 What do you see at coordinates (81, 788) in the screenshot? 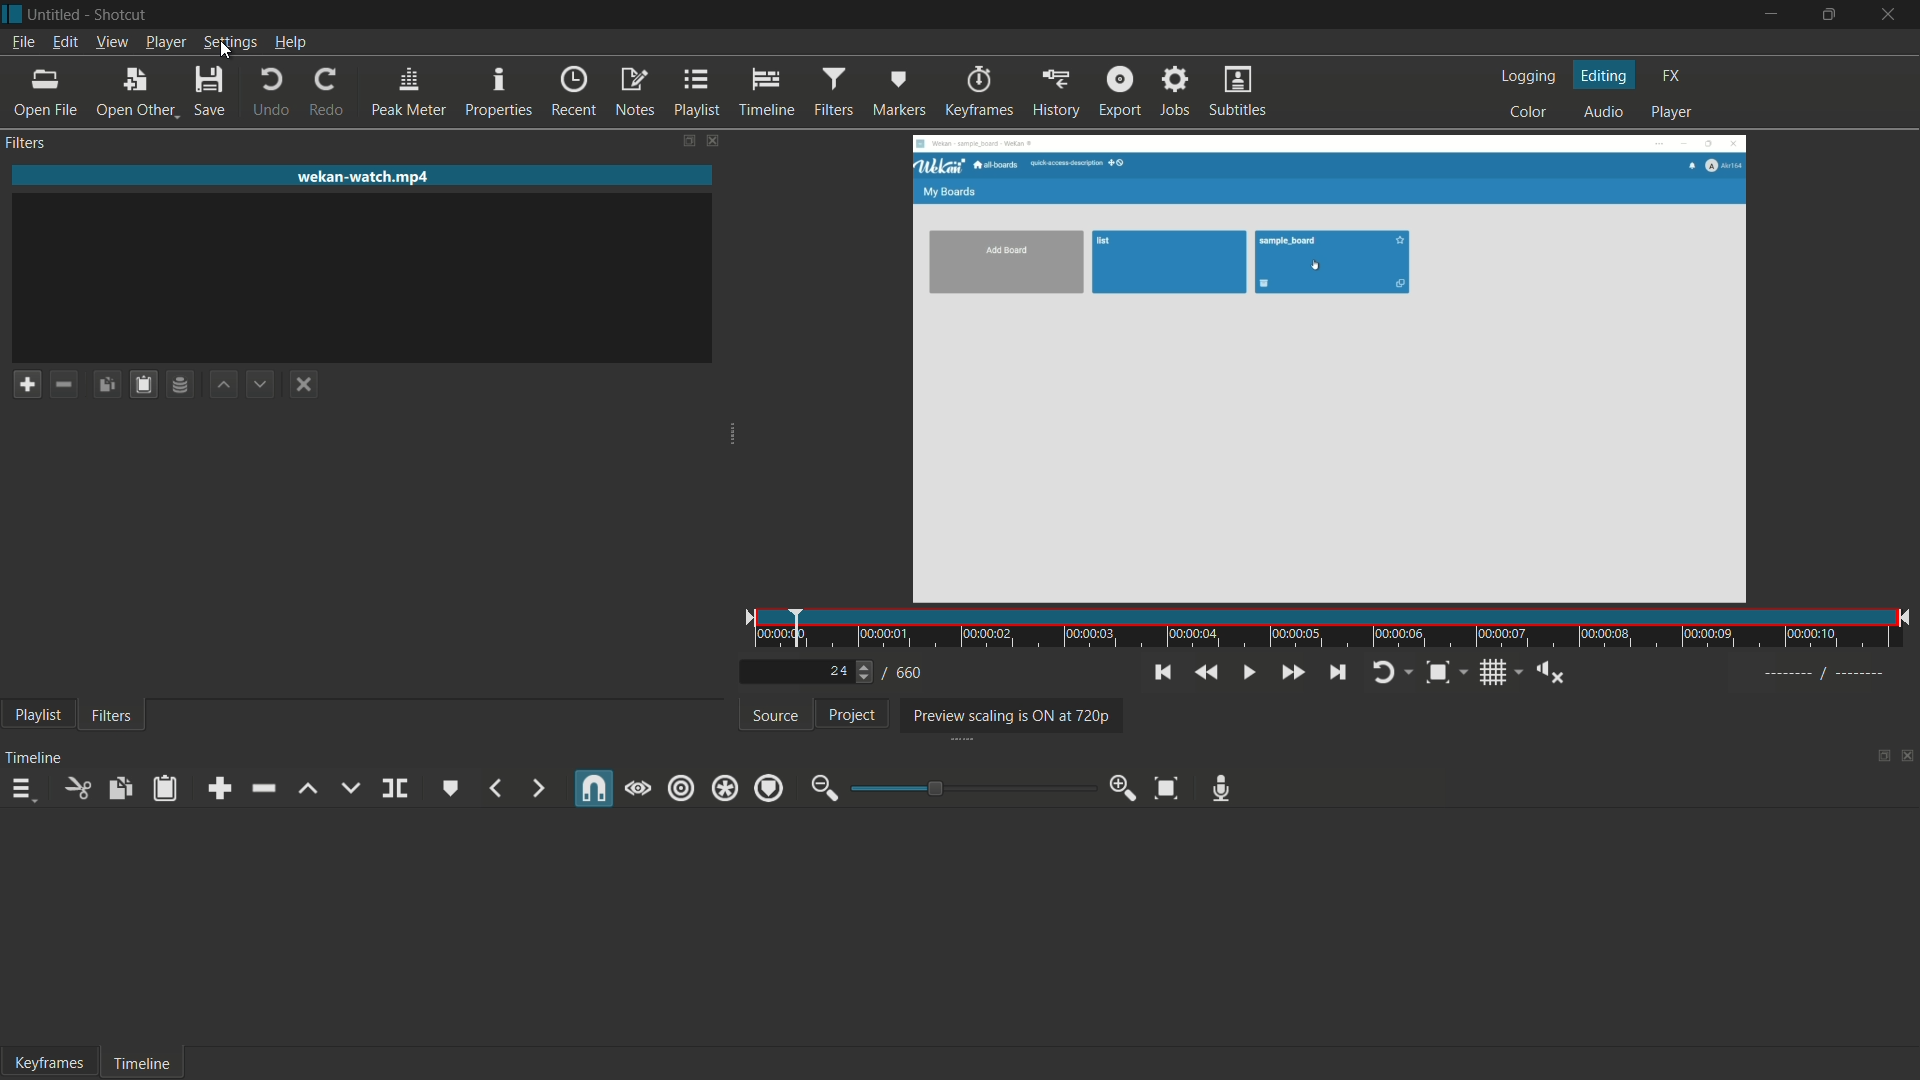
I see `cut` at bounding box center [81, 788].